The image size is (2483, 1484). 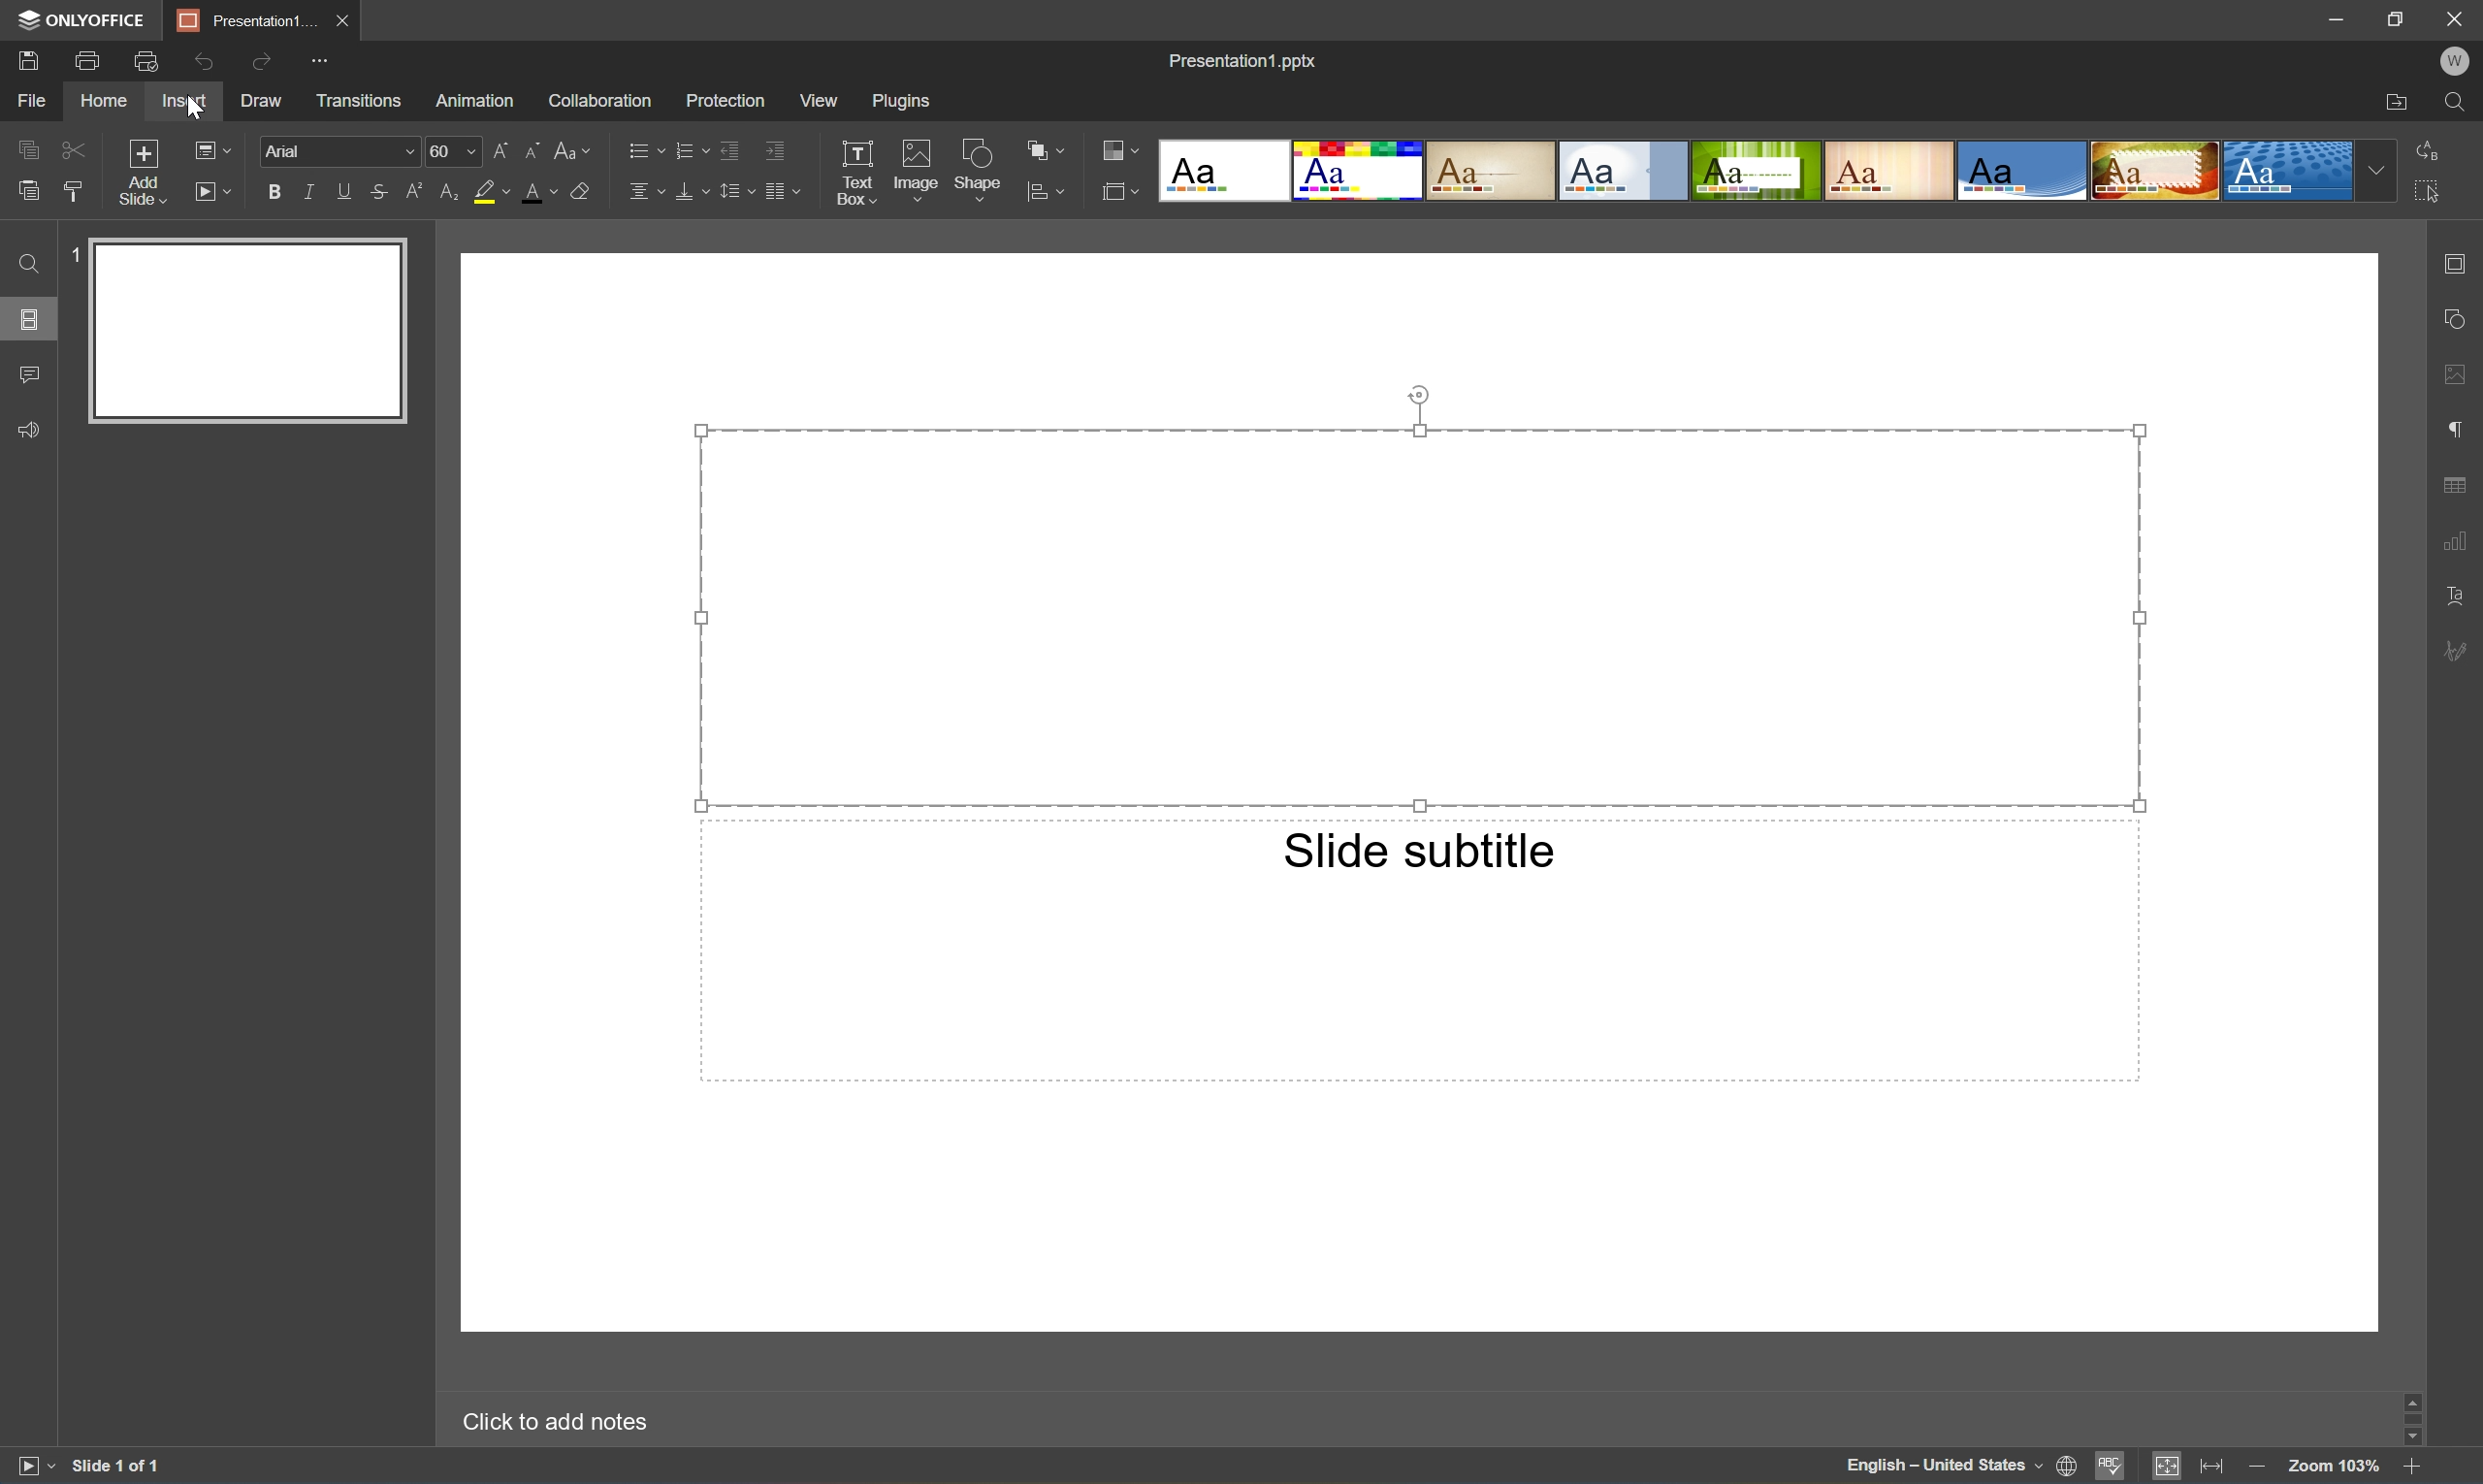 What do you see at coordinates (2457, 429) in the screenshot?
I see `Paragraph settings` at bounding box center [2457, 429].